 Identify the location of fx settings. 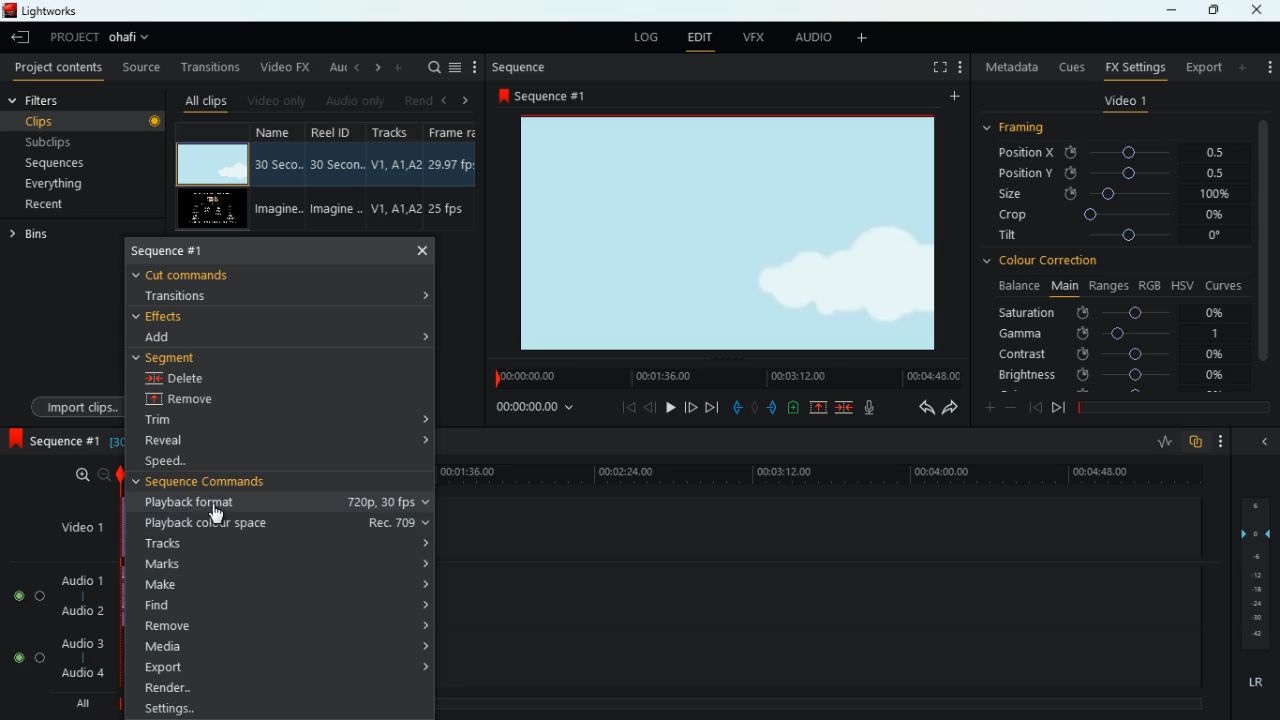
(1135, 69).